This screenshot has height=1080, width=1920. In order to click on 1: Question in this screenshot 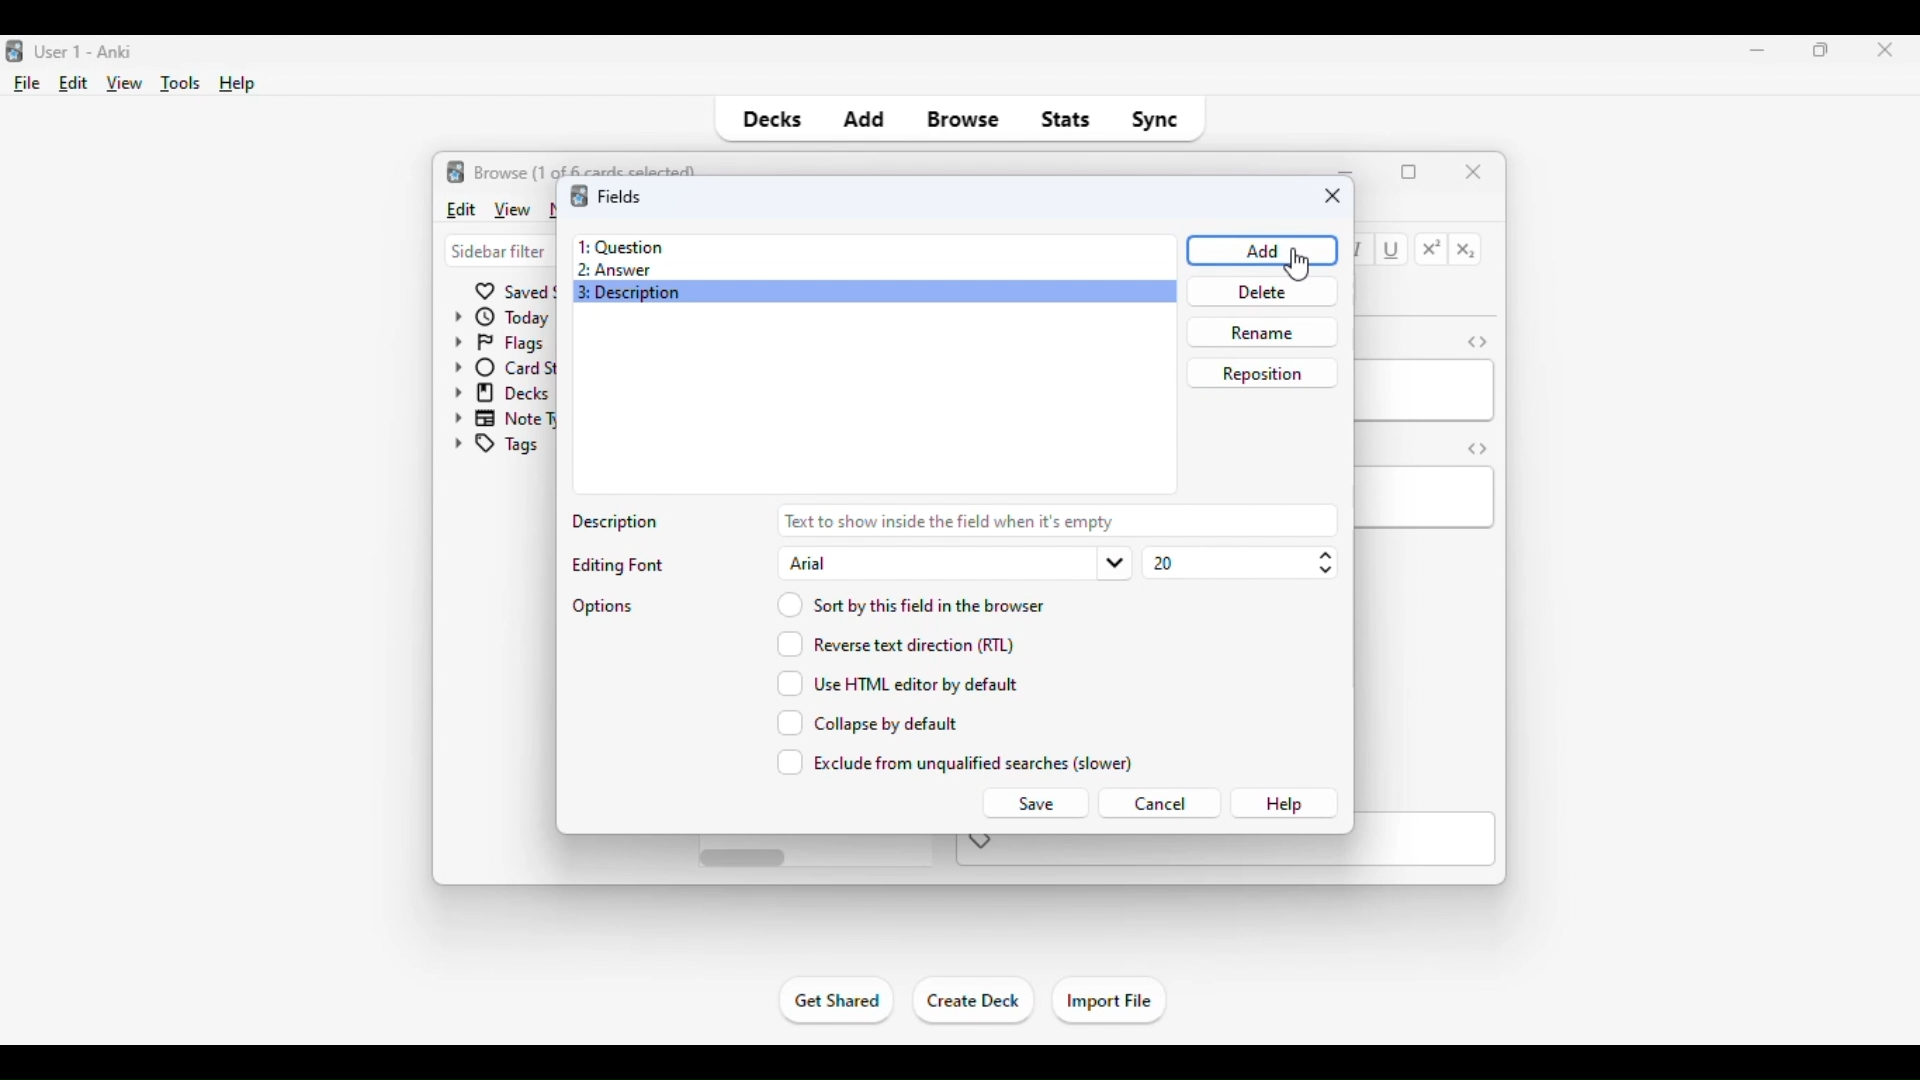, I will do `click(620, 246)`.